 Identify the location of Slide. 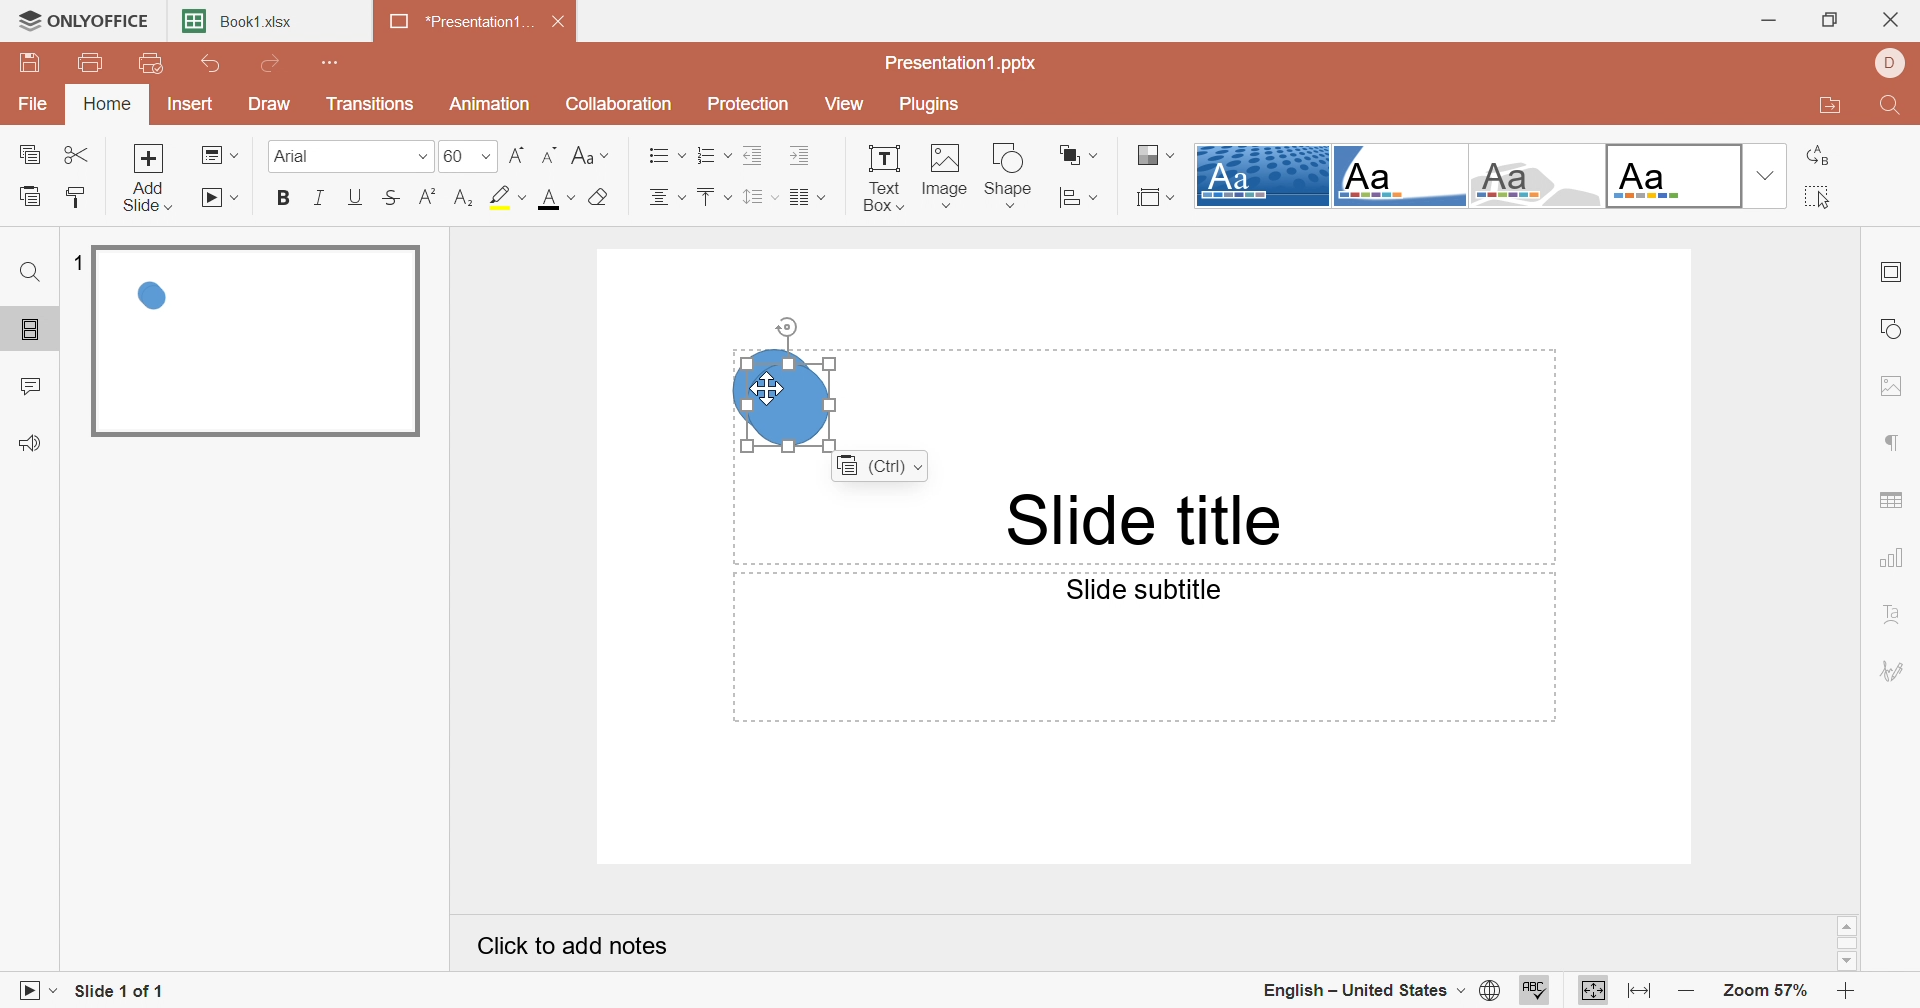
(255, 341).